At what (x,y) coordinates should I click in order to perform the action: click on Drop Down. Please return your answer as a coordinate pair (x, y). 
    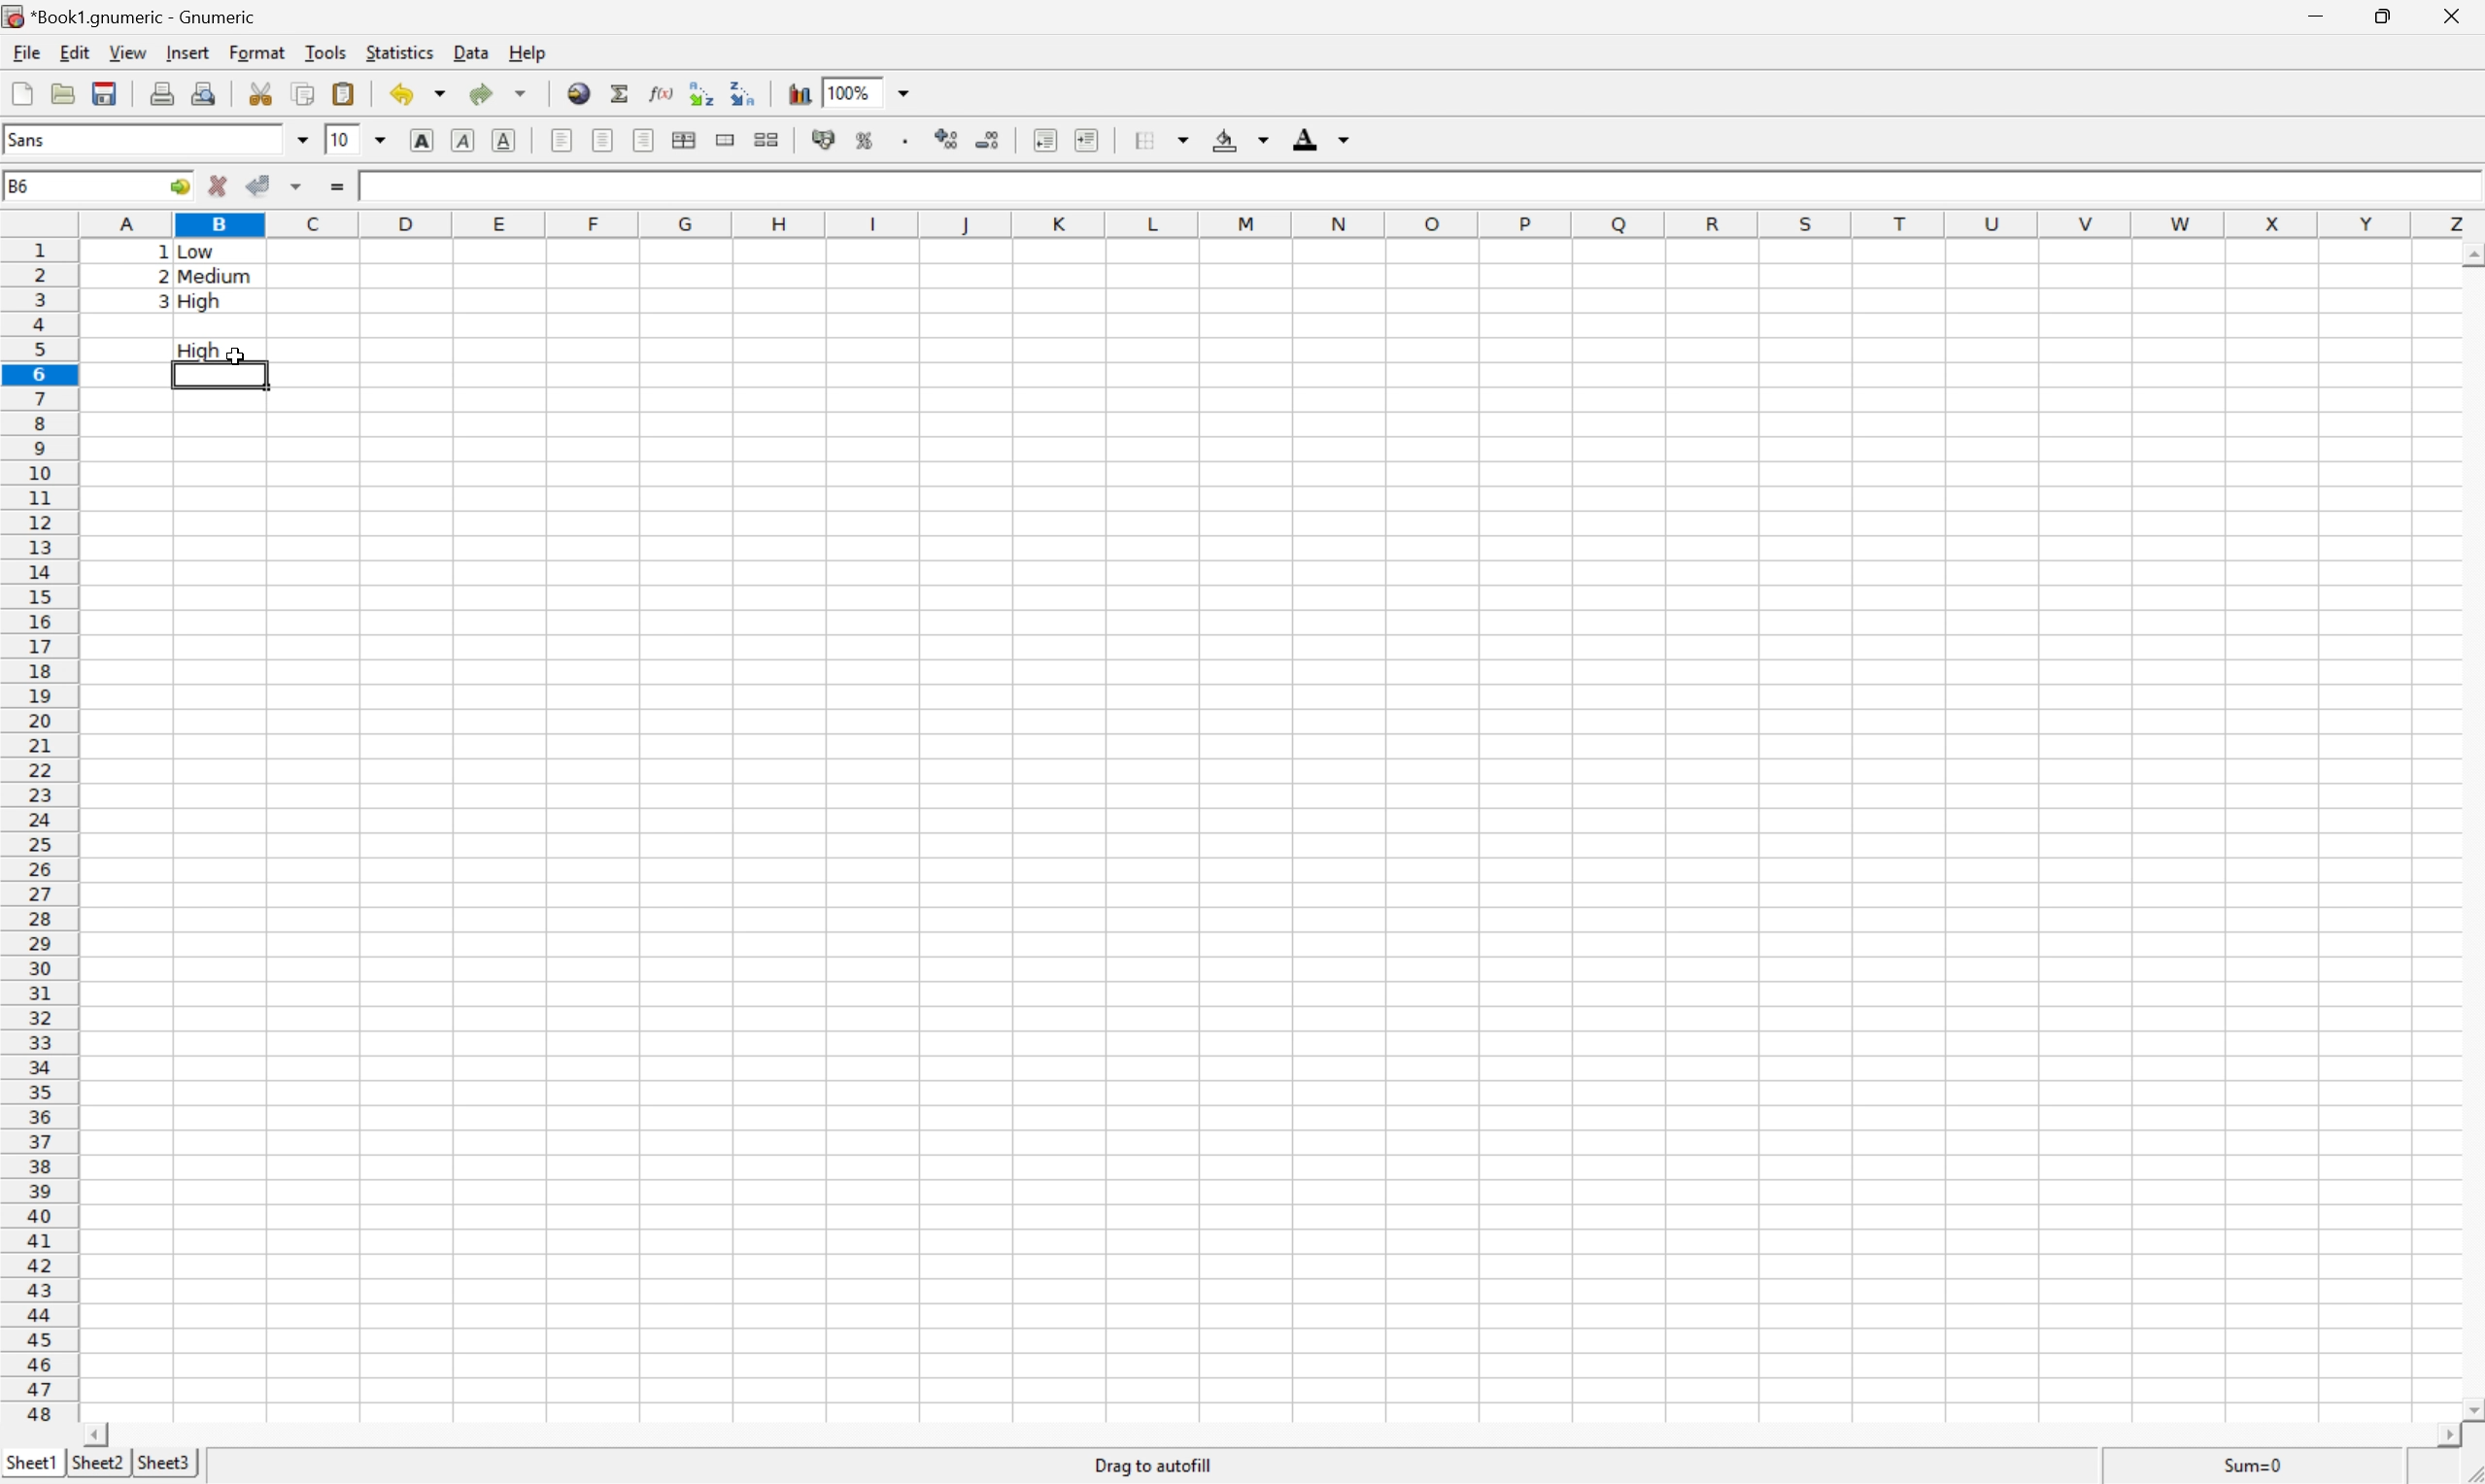
    Looking at the image, I should click on (379, 141).